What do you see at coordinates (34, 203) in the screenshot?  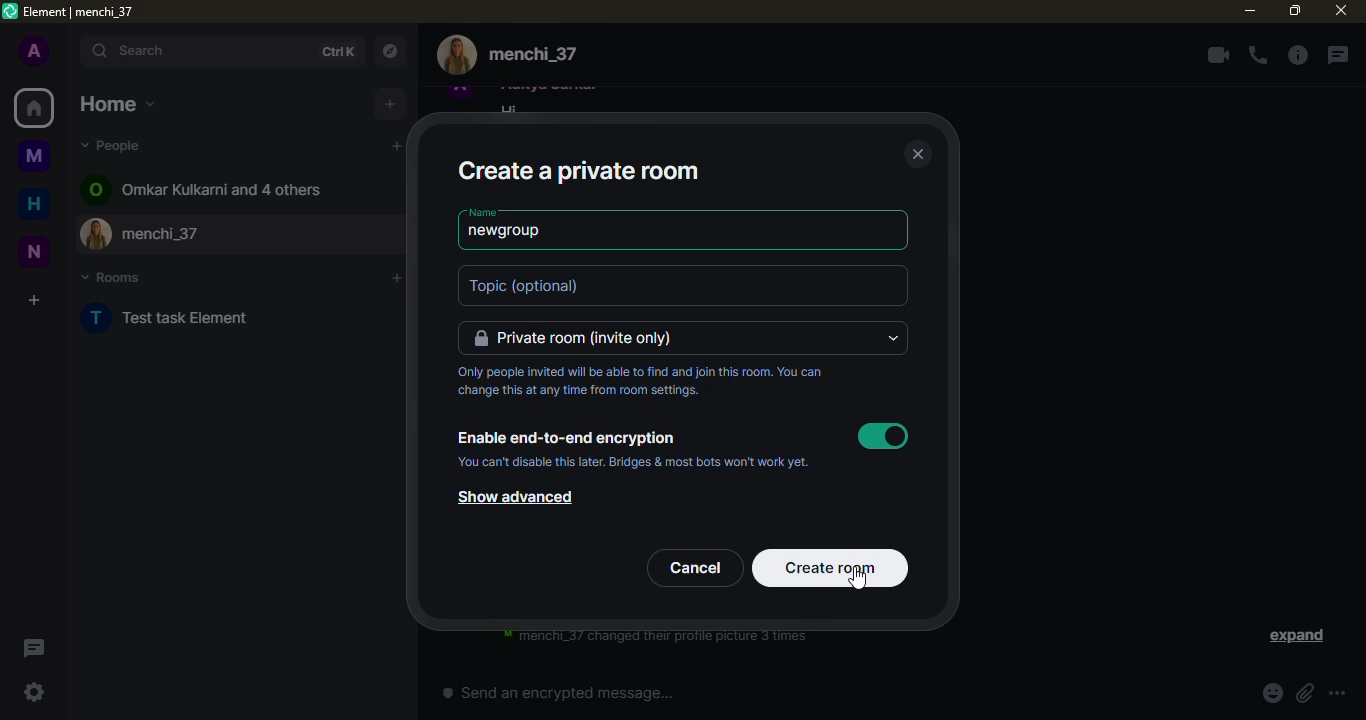 I see `home` at bounding box center [34, 203].